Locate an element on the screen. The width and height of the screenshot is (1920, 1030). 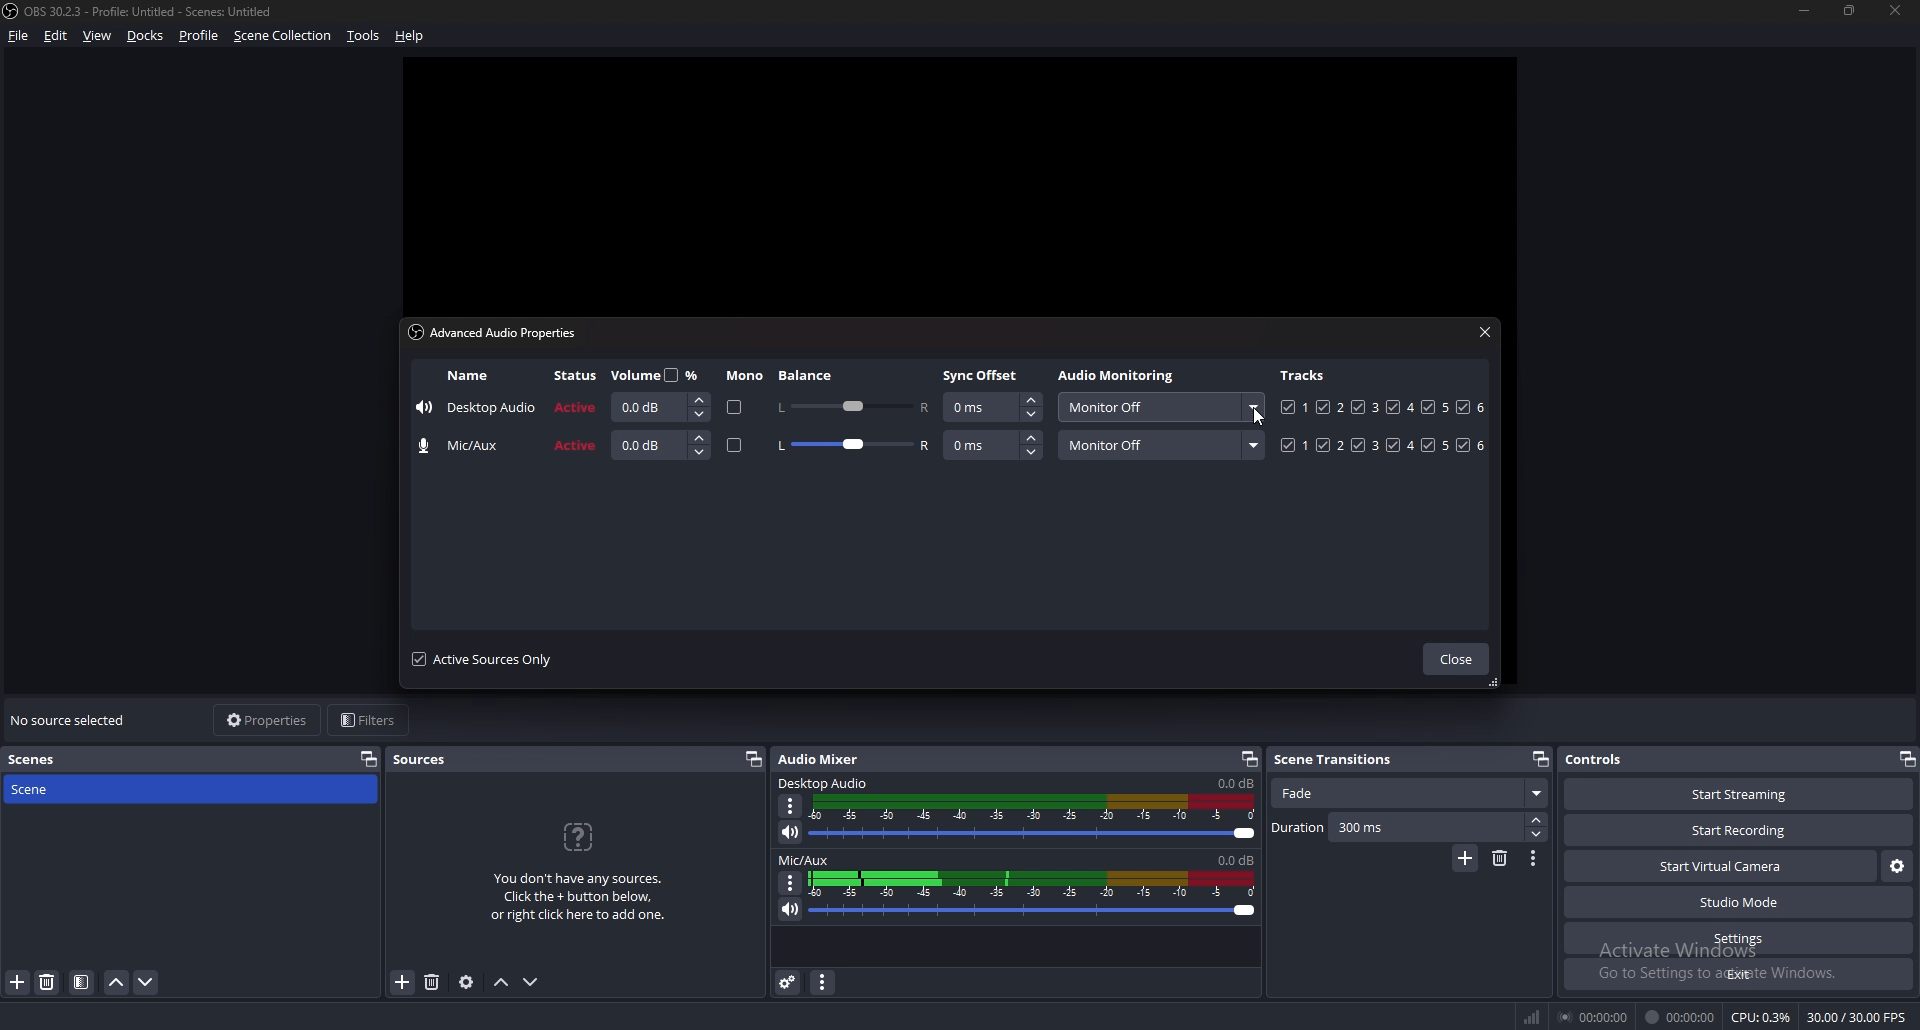
mono is located at coordinates (731, 408).